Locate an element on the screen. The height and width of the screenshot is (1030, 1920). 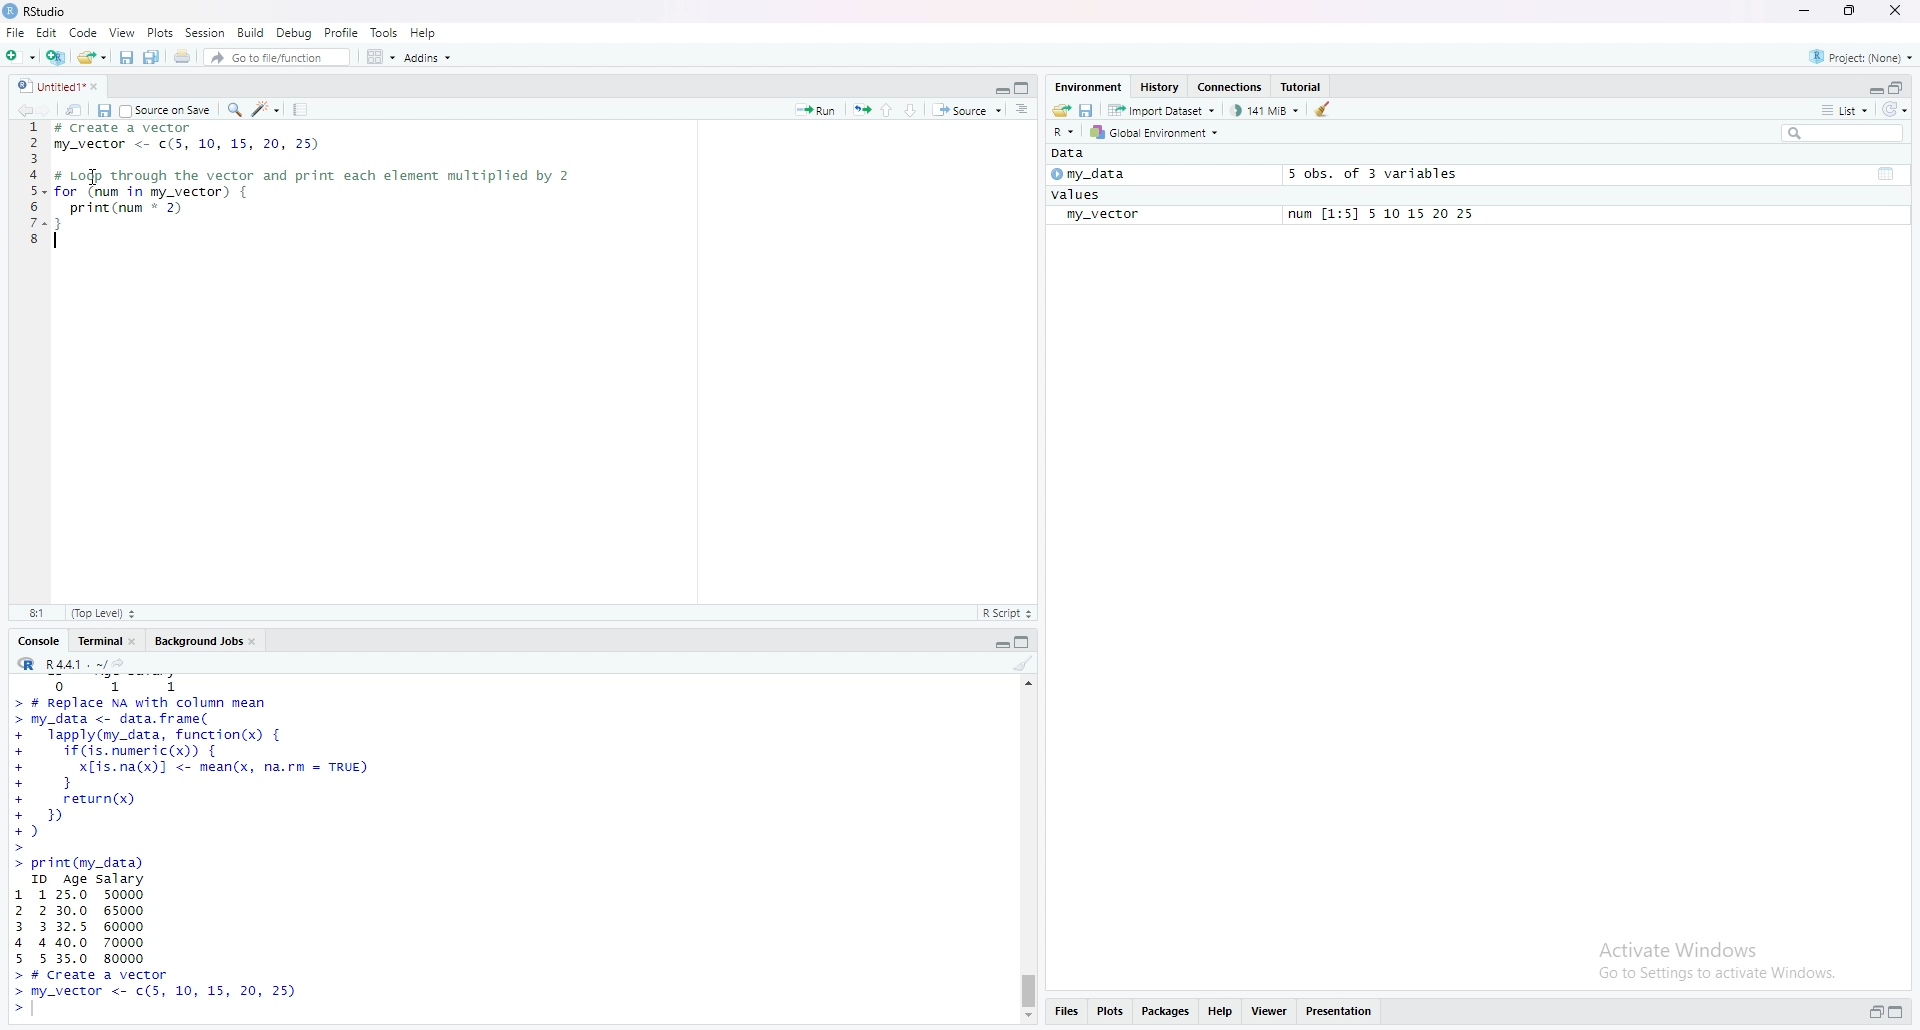
expand is located at coordinates (999, 90).